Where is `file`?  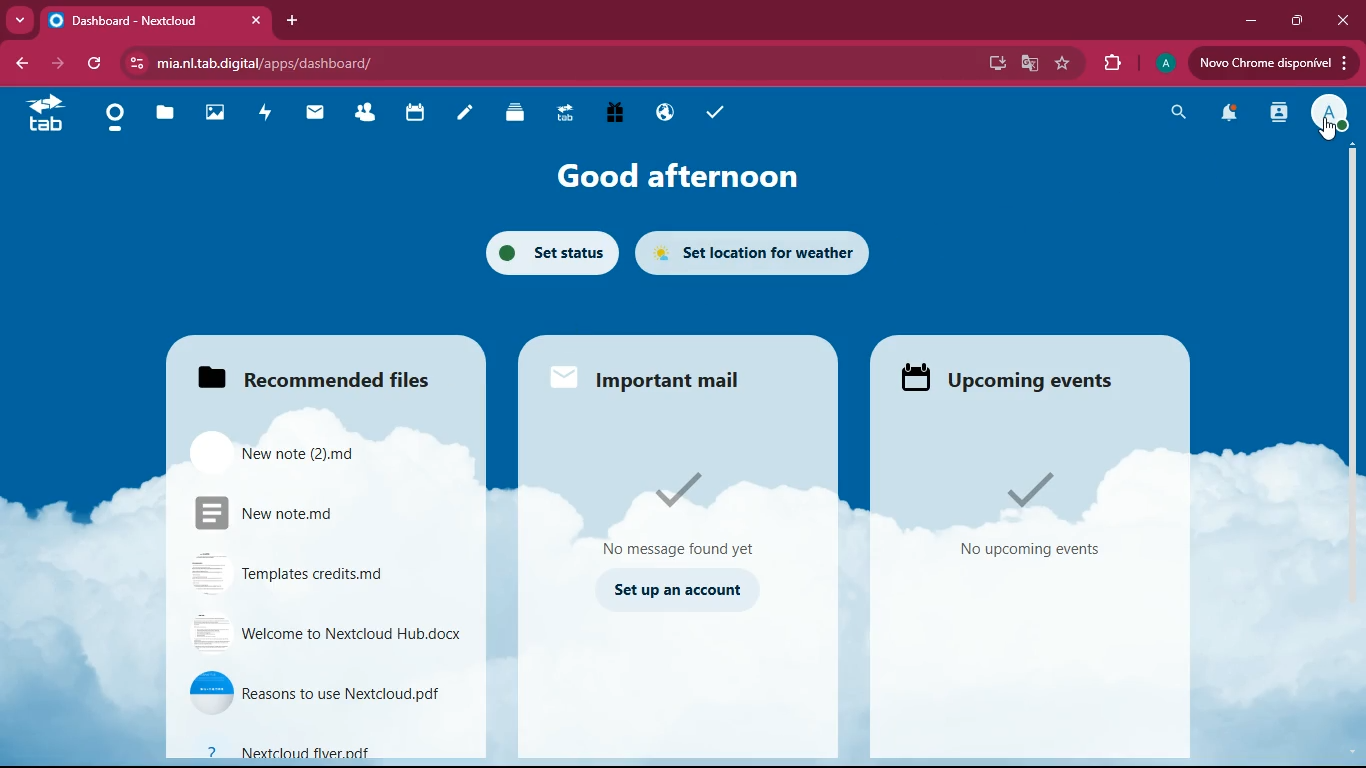
file is located at coordinates (332, 633).